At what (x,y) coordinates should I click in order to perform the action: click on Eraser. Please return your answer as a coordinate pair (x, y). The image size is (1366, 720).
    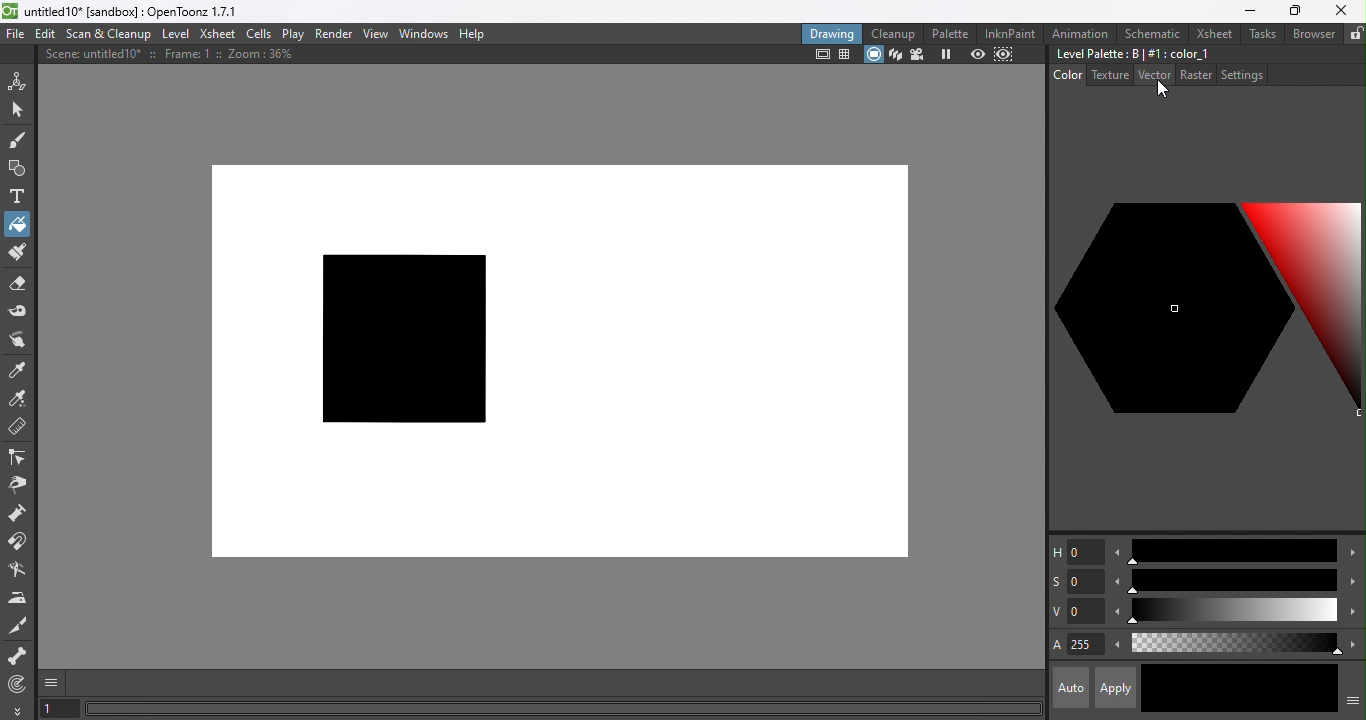
    Looking at the image, I should click on (17, 287).